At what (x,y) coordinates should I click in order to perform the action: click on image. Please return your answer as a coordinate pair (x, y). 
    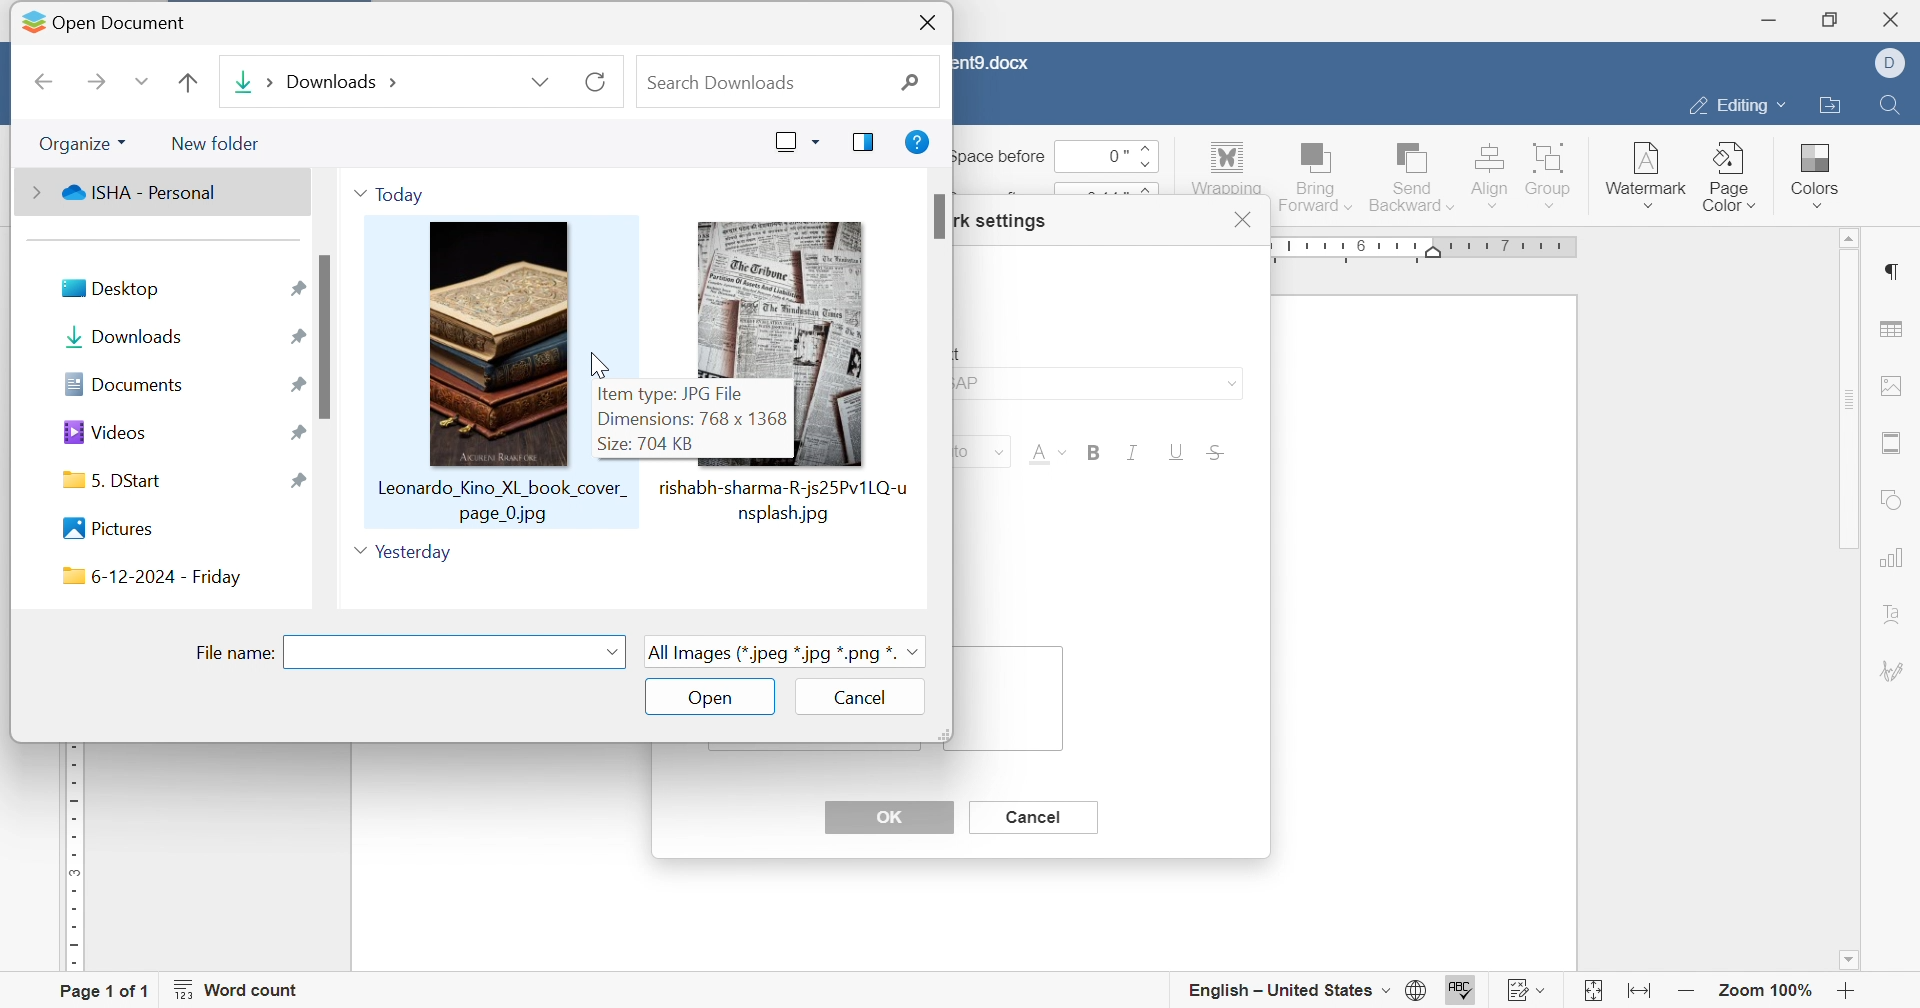
    Looking at the image, I should click on (492, 367).